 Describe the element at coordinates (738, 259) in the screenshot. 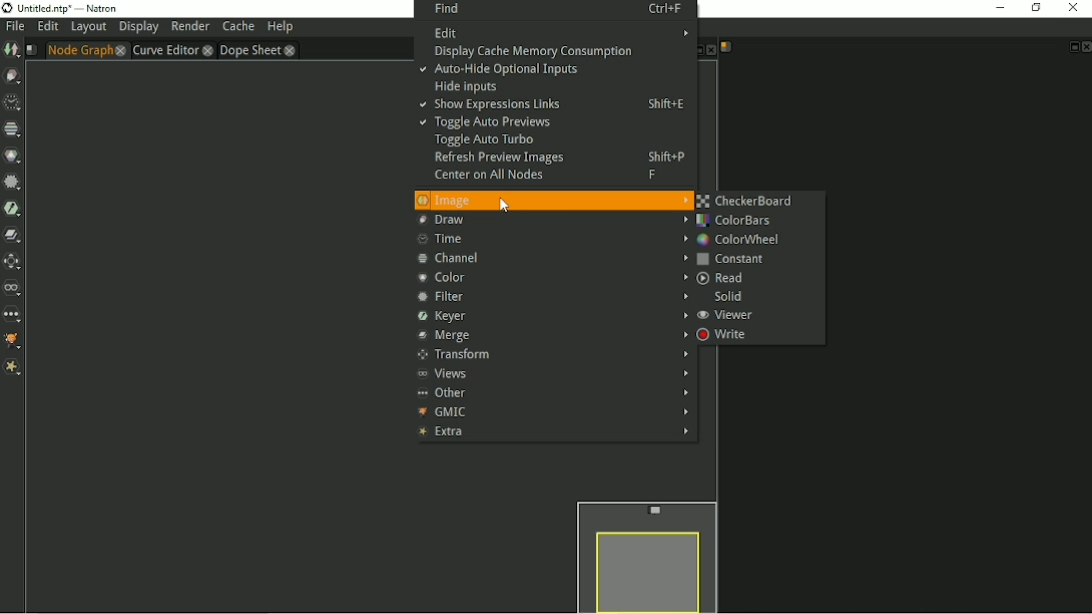

I see `Constant` at that location.